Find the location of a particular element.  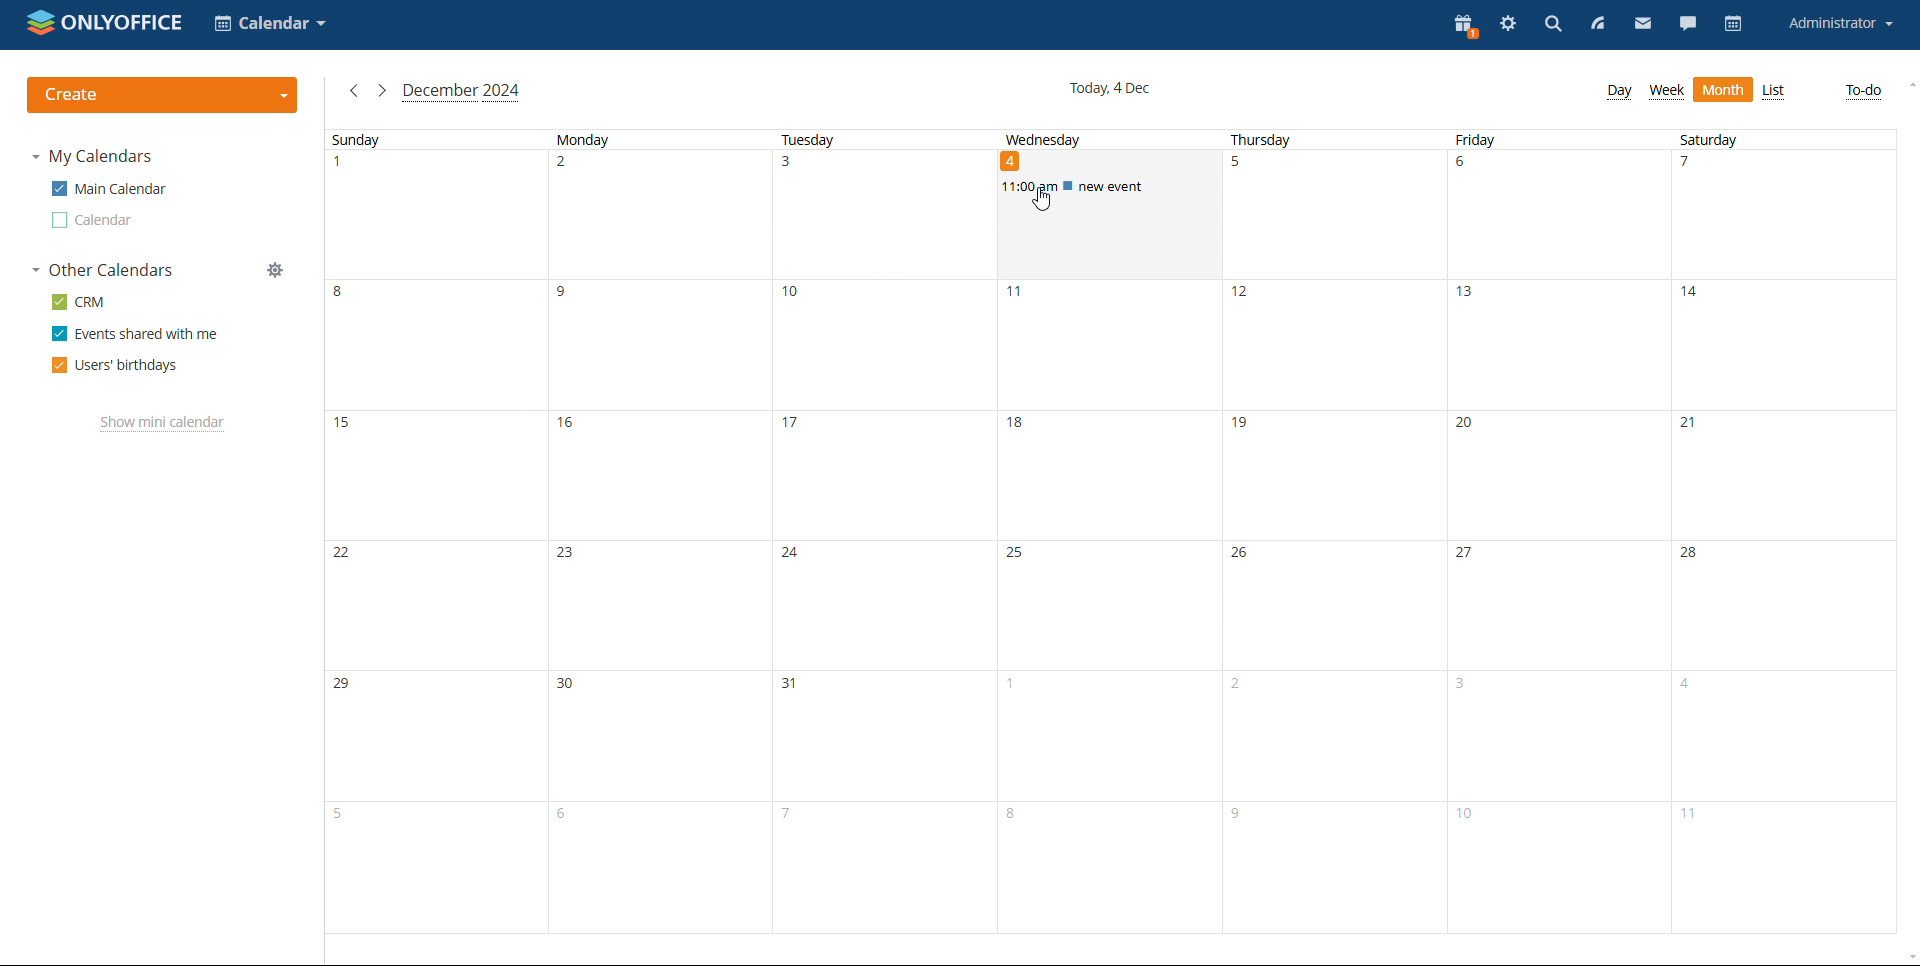

chat is located at coordinates (1689, 26).